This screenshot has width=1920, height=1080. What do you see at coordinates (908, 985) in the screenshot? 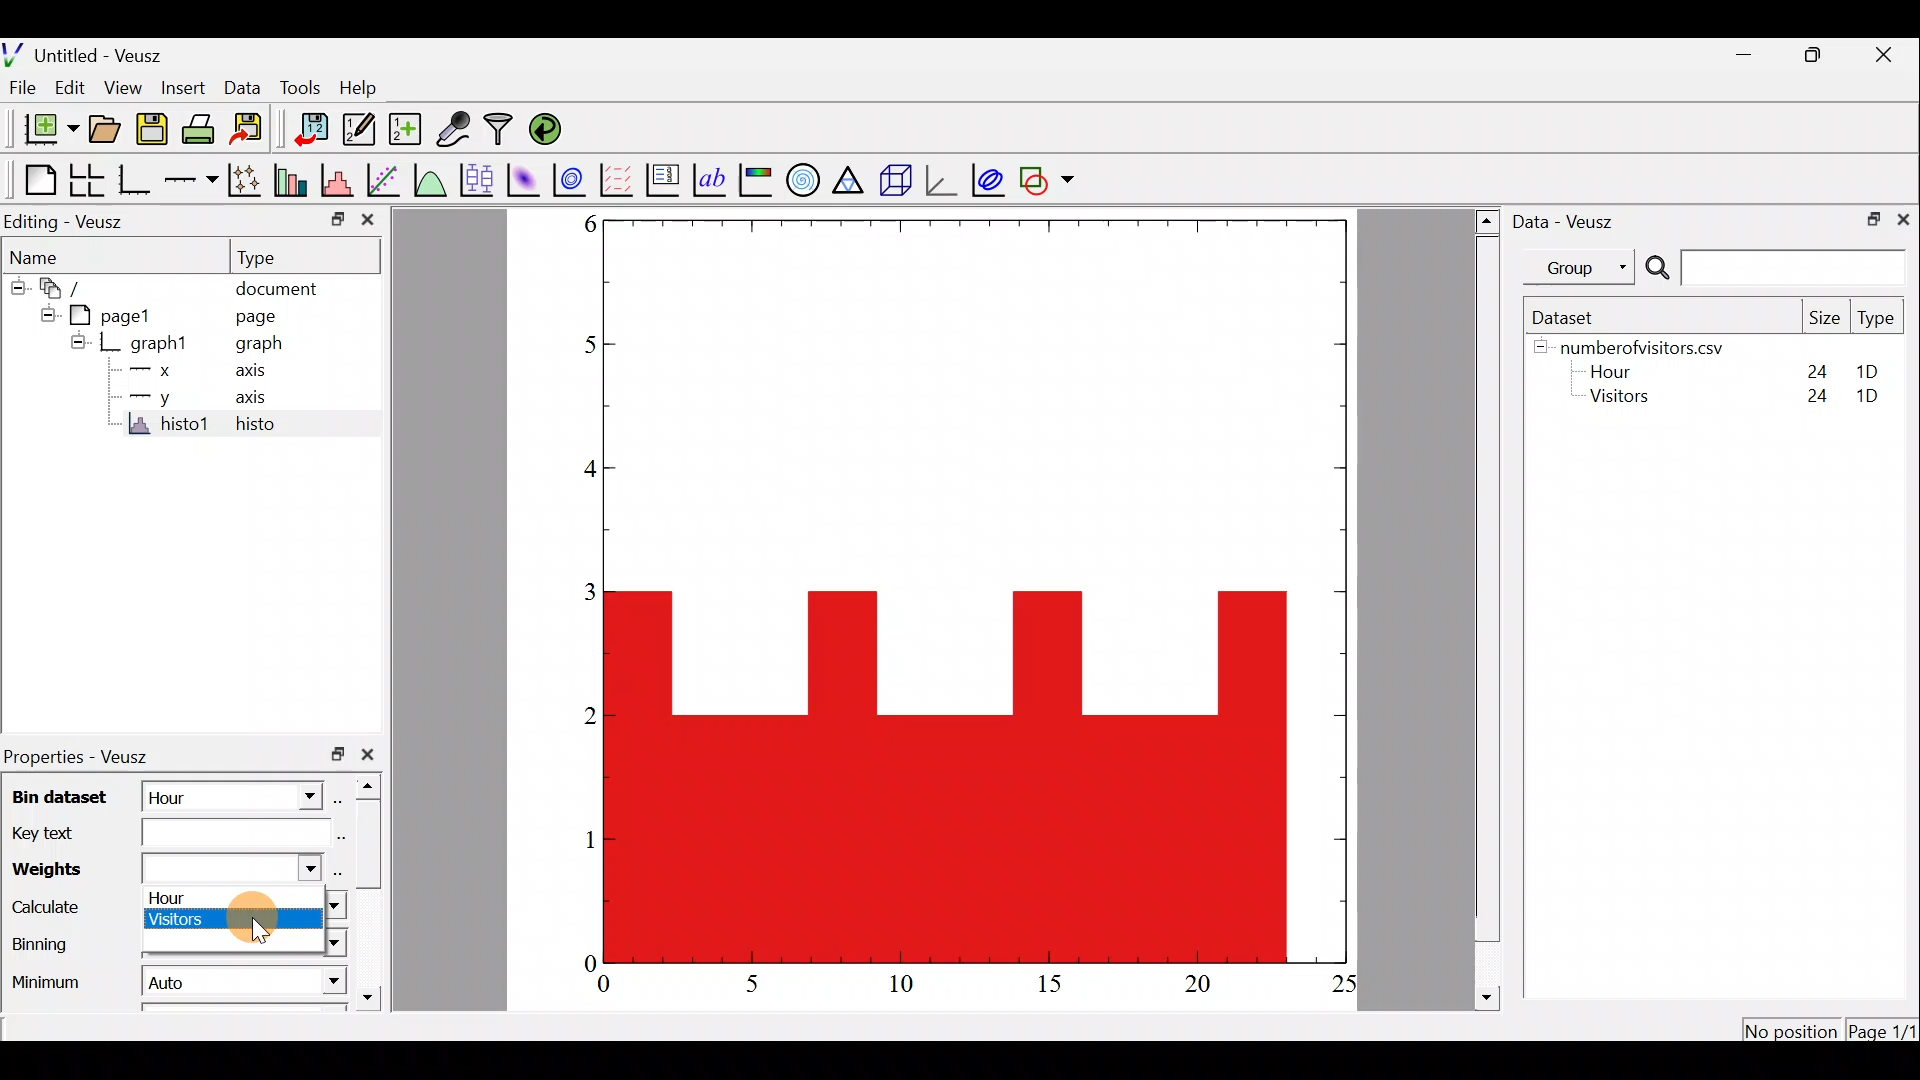
I see `10` at bounding box center [908, 985].